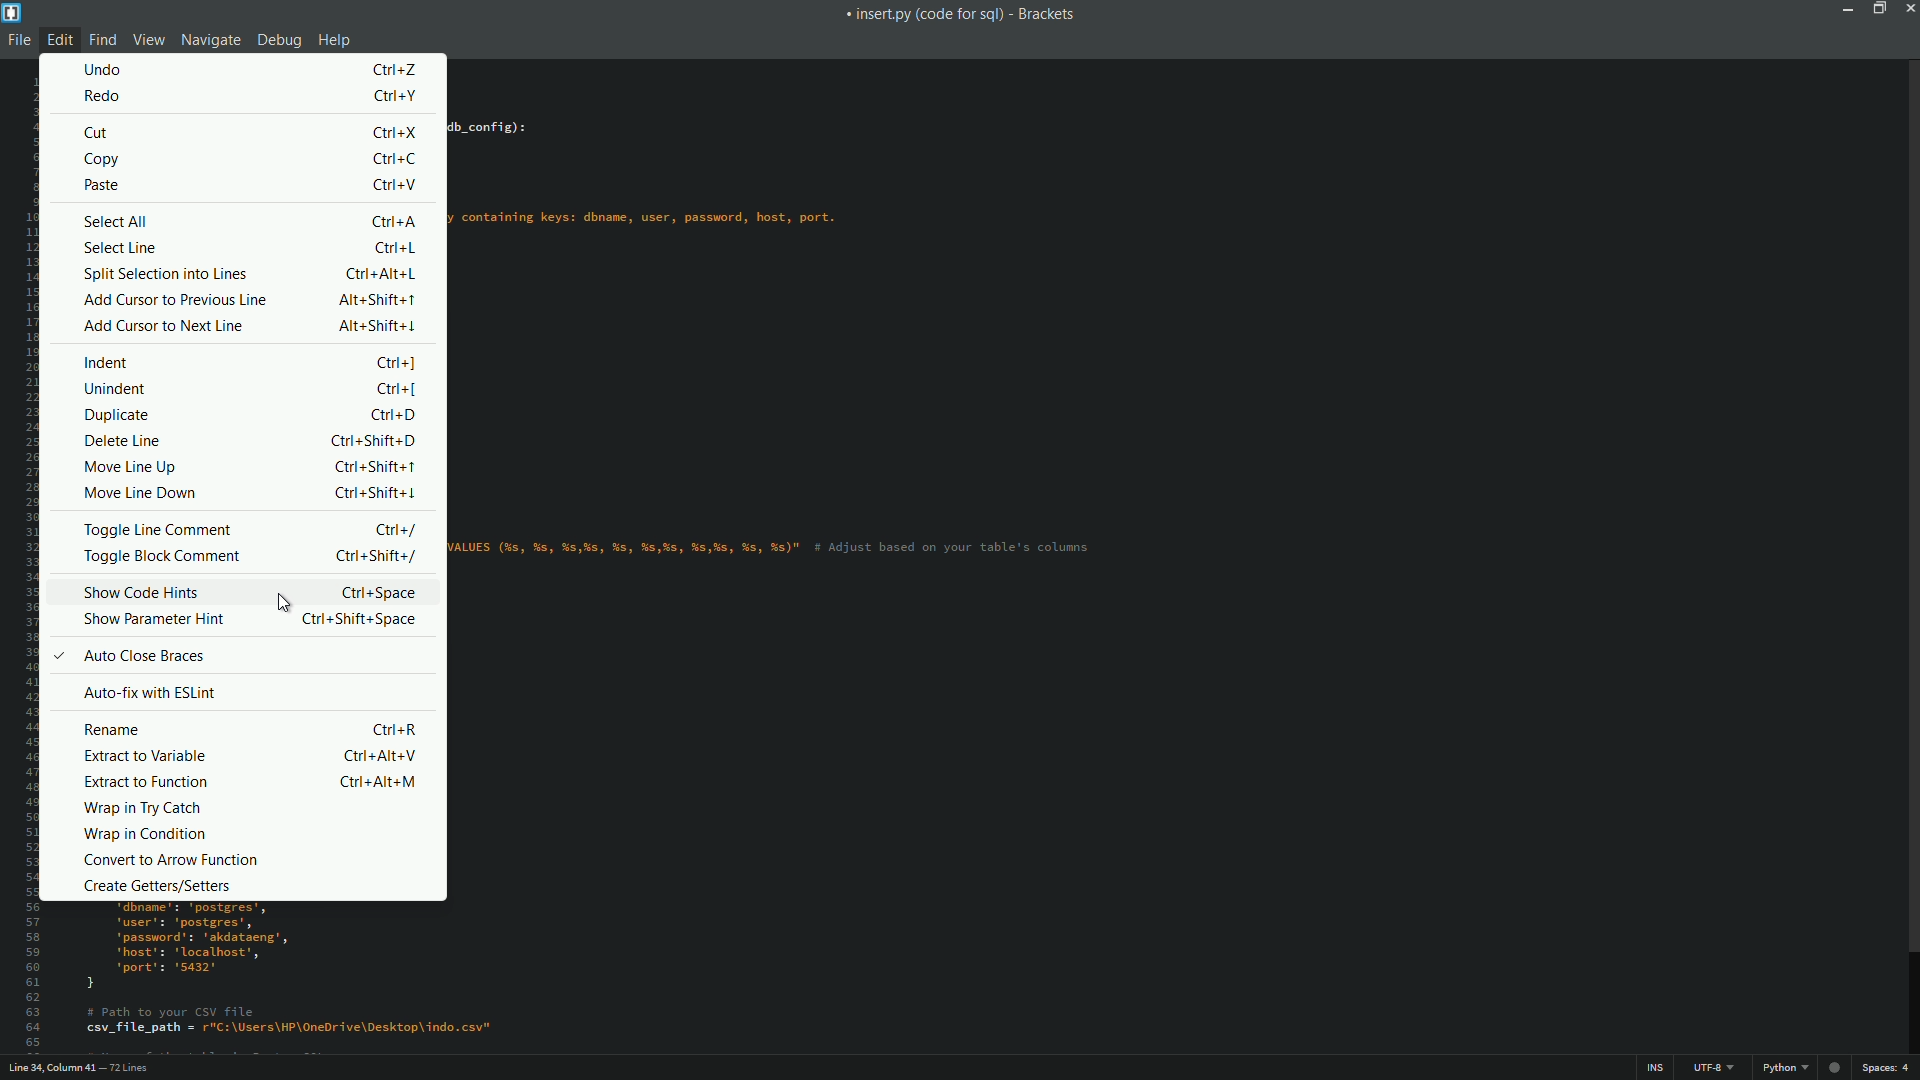 This screenshot has width=1920, height=1080. What do you see at coordinates (117, 248) in the screenshot?
I see `select line` at bounding box center [117, 248].